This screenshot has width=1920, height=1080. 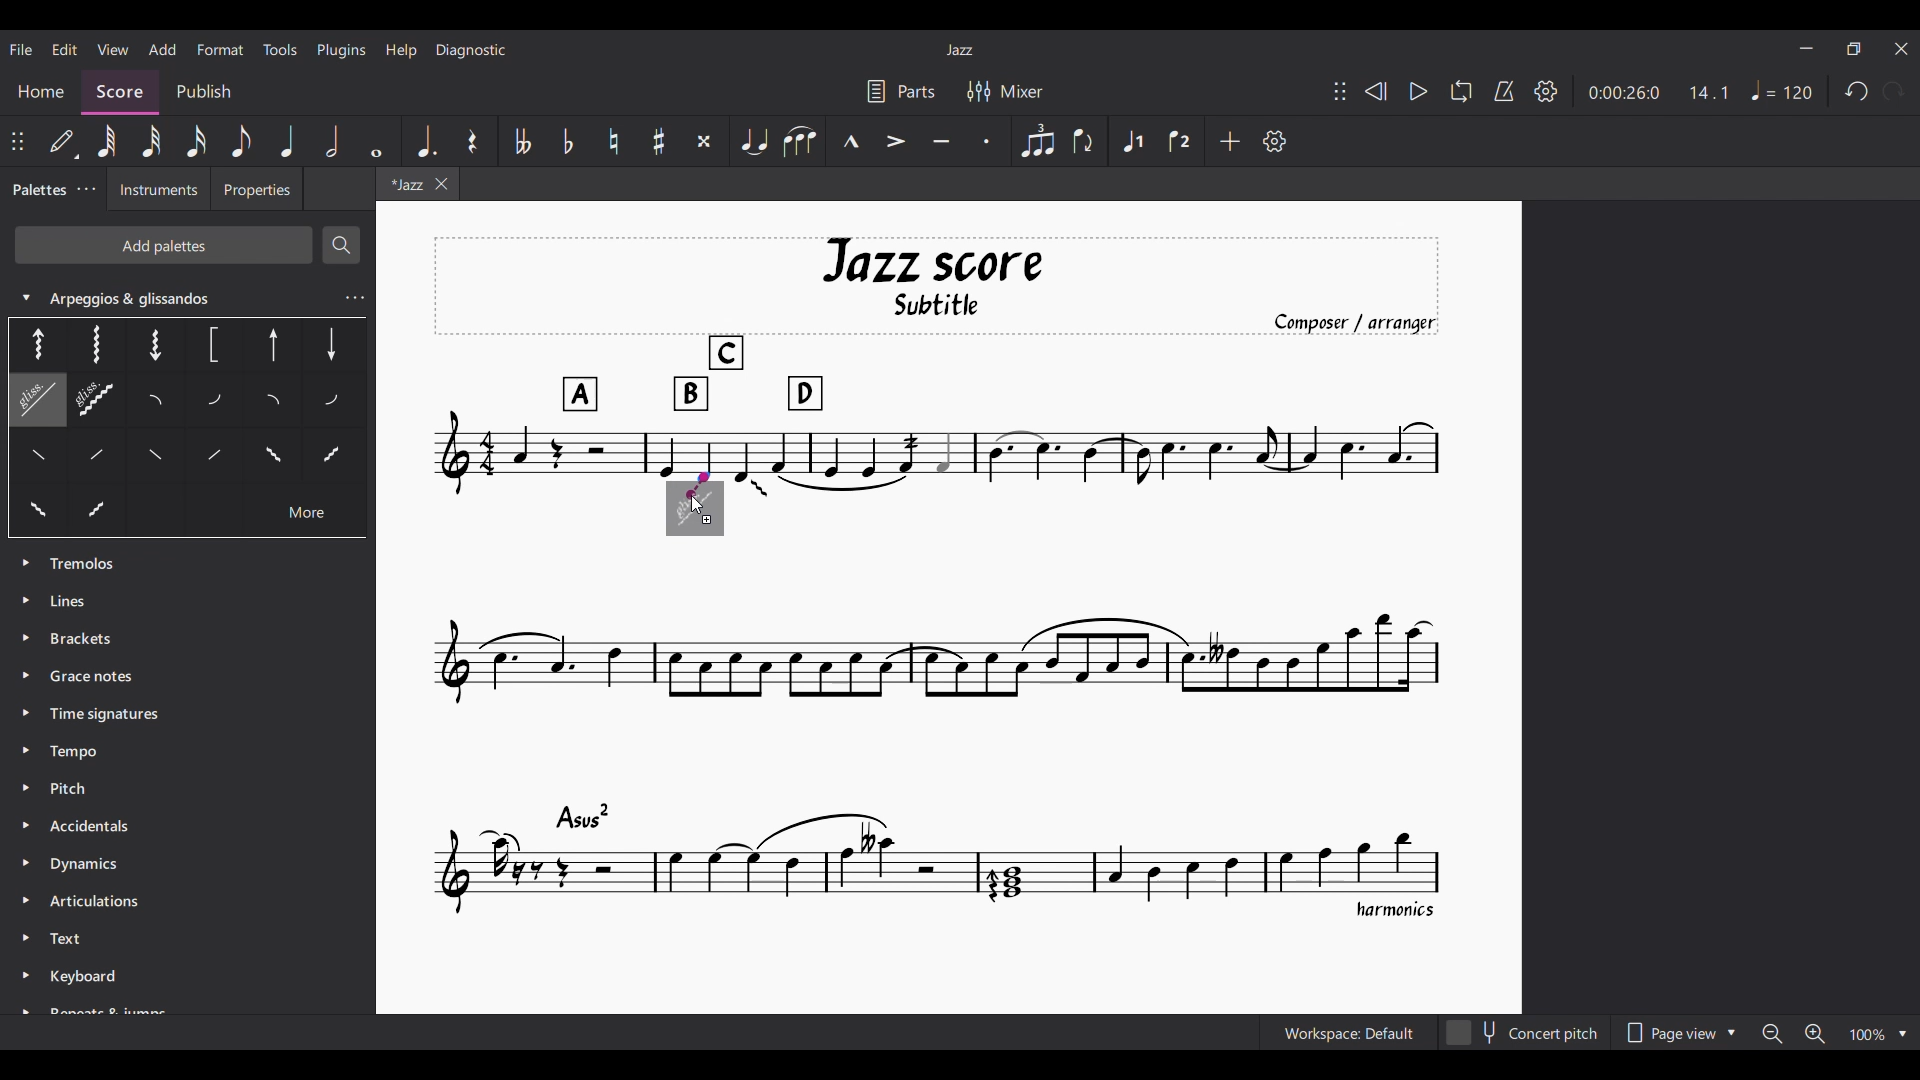 What do you see at coordinates (274, 347) in the screenshot?
I see `Plate 5` at bounding box center [274, 347].